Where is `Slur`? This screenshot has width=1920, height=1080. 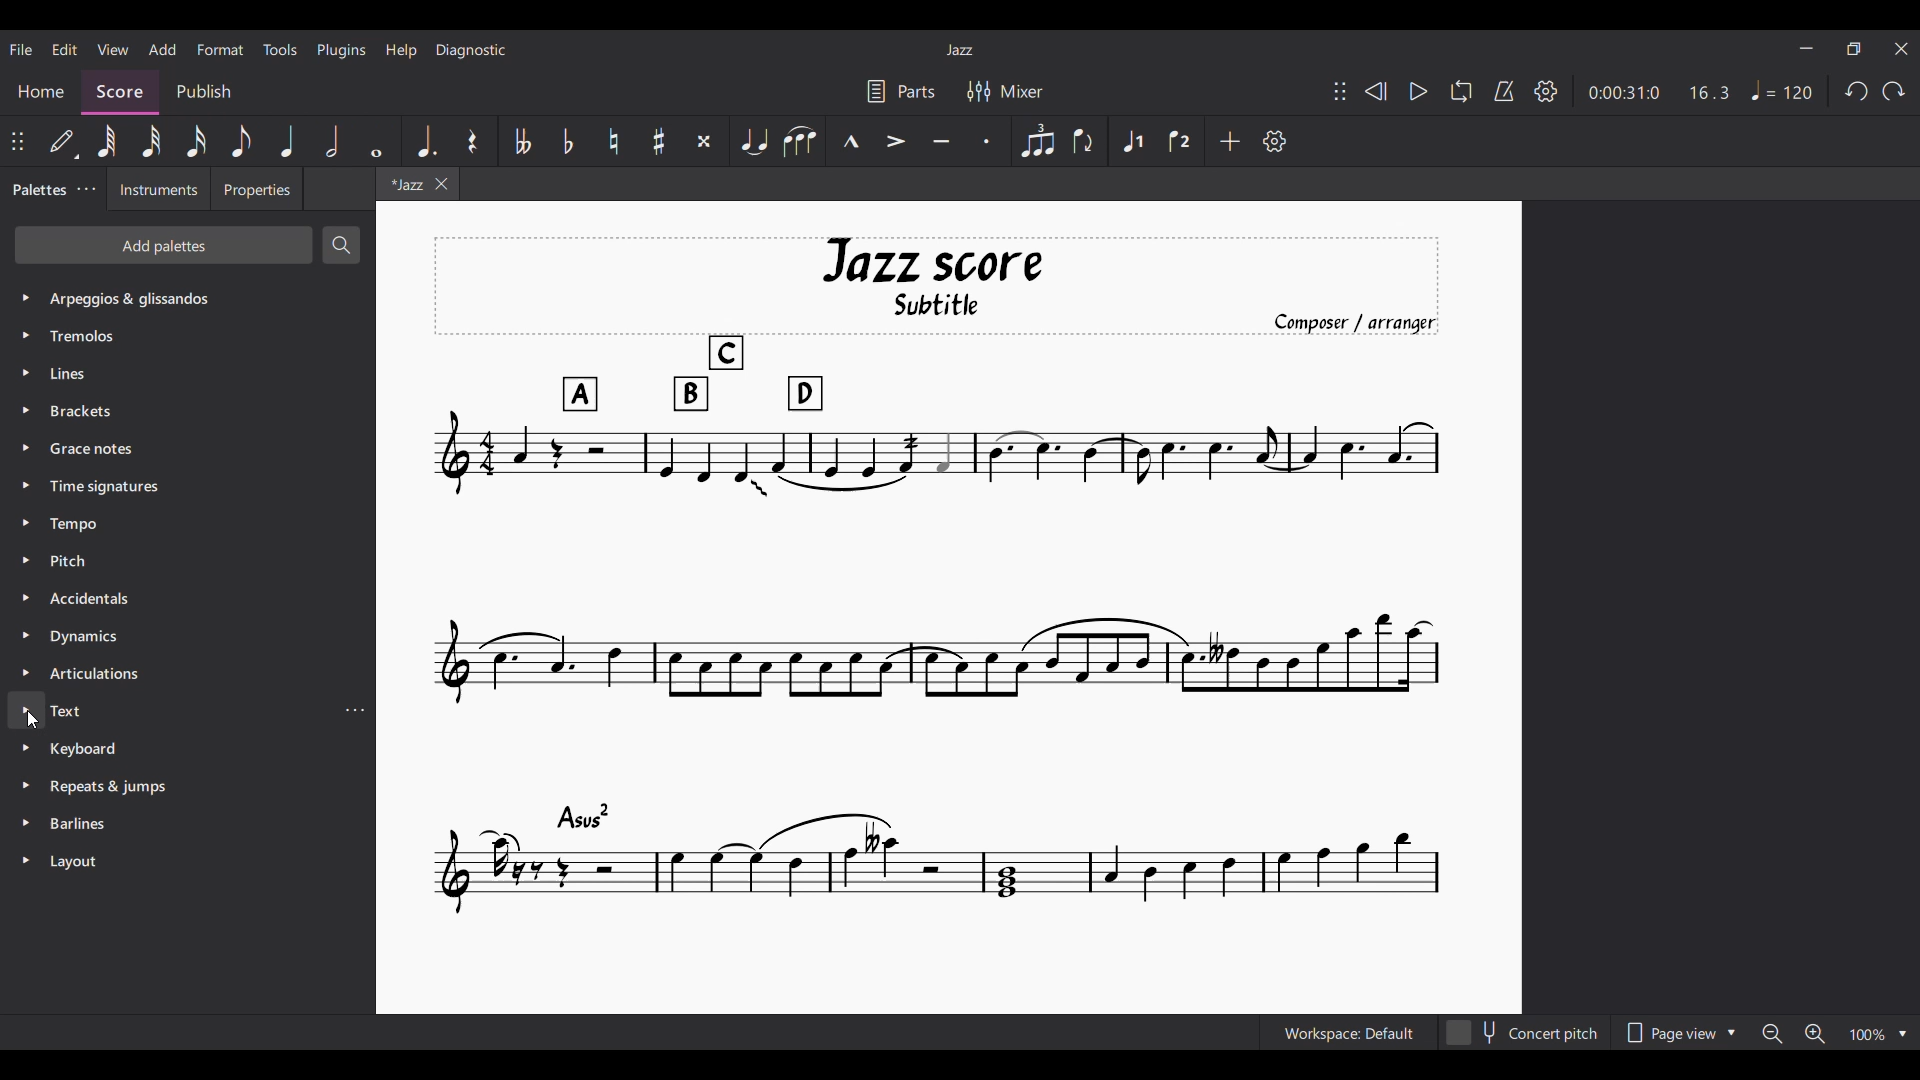 Slur is located at coordinates (803, 143).